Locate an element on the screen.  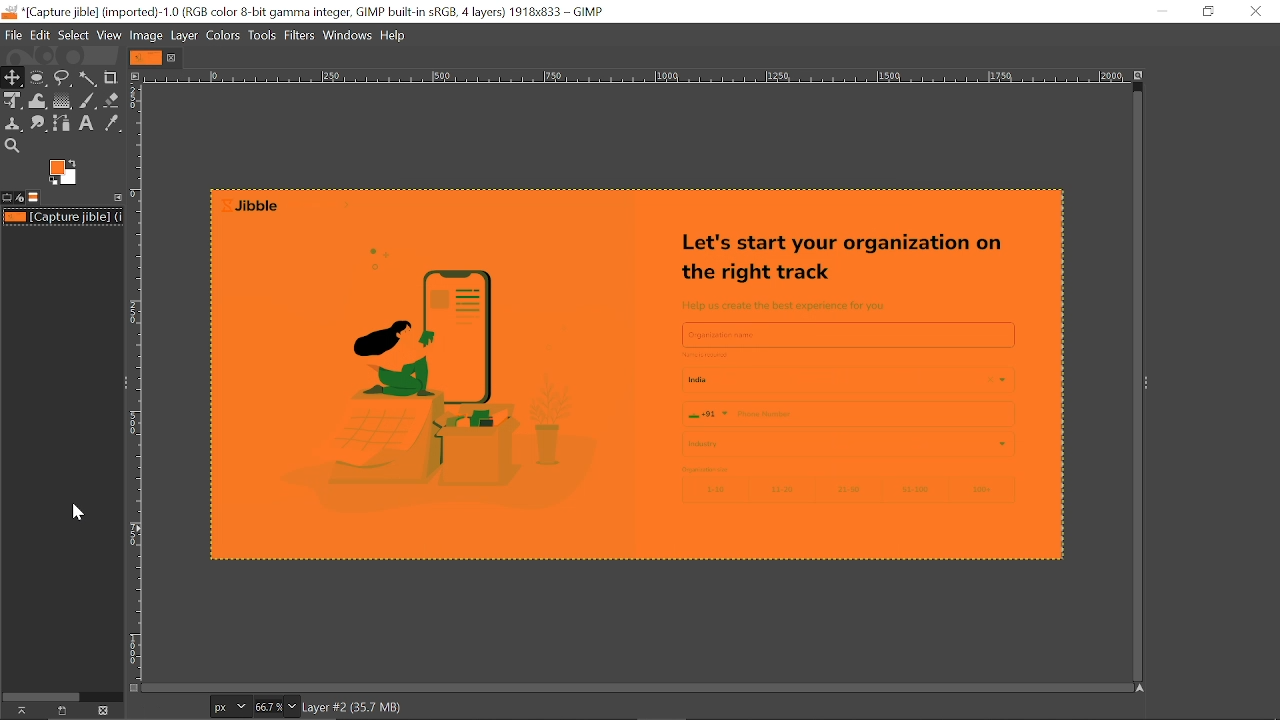
Tool options is located at coordinates (7, 198).